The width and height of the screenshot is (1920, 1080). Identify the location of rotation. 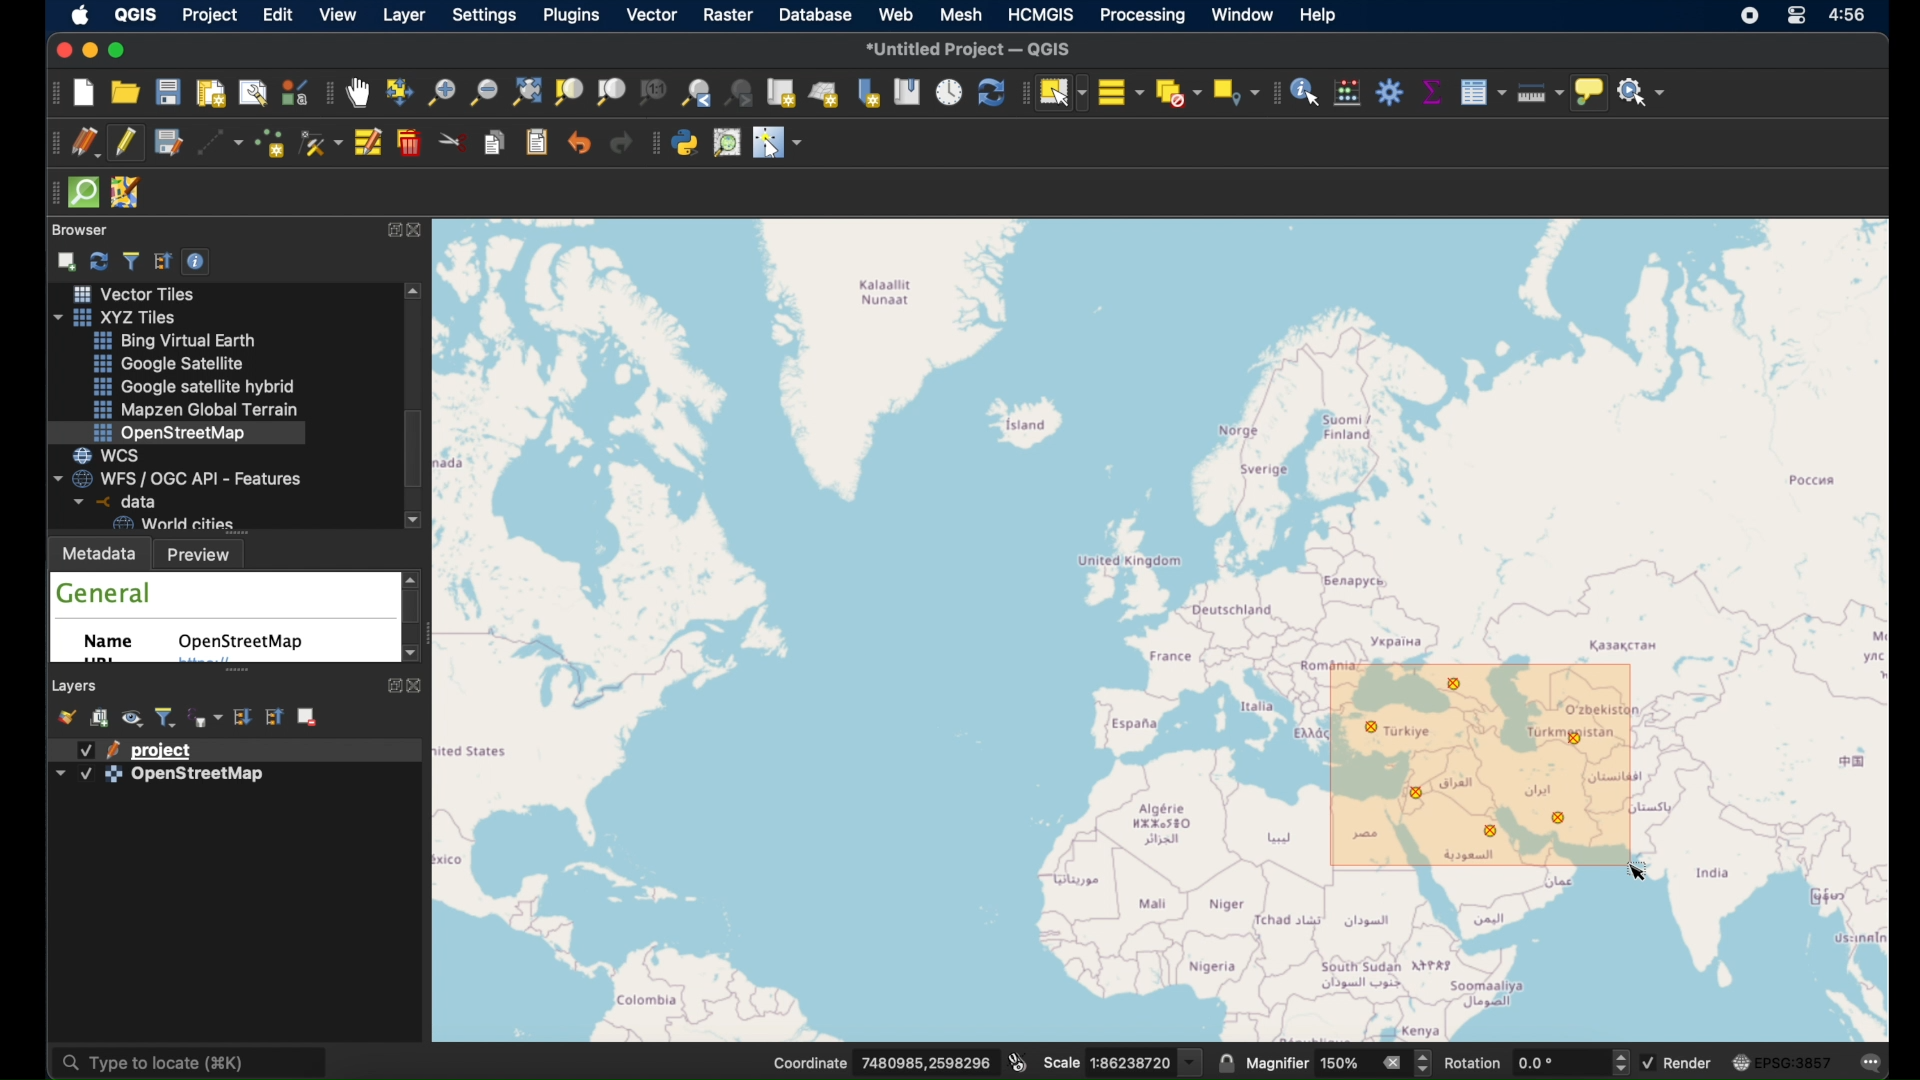
(1475, 1063).